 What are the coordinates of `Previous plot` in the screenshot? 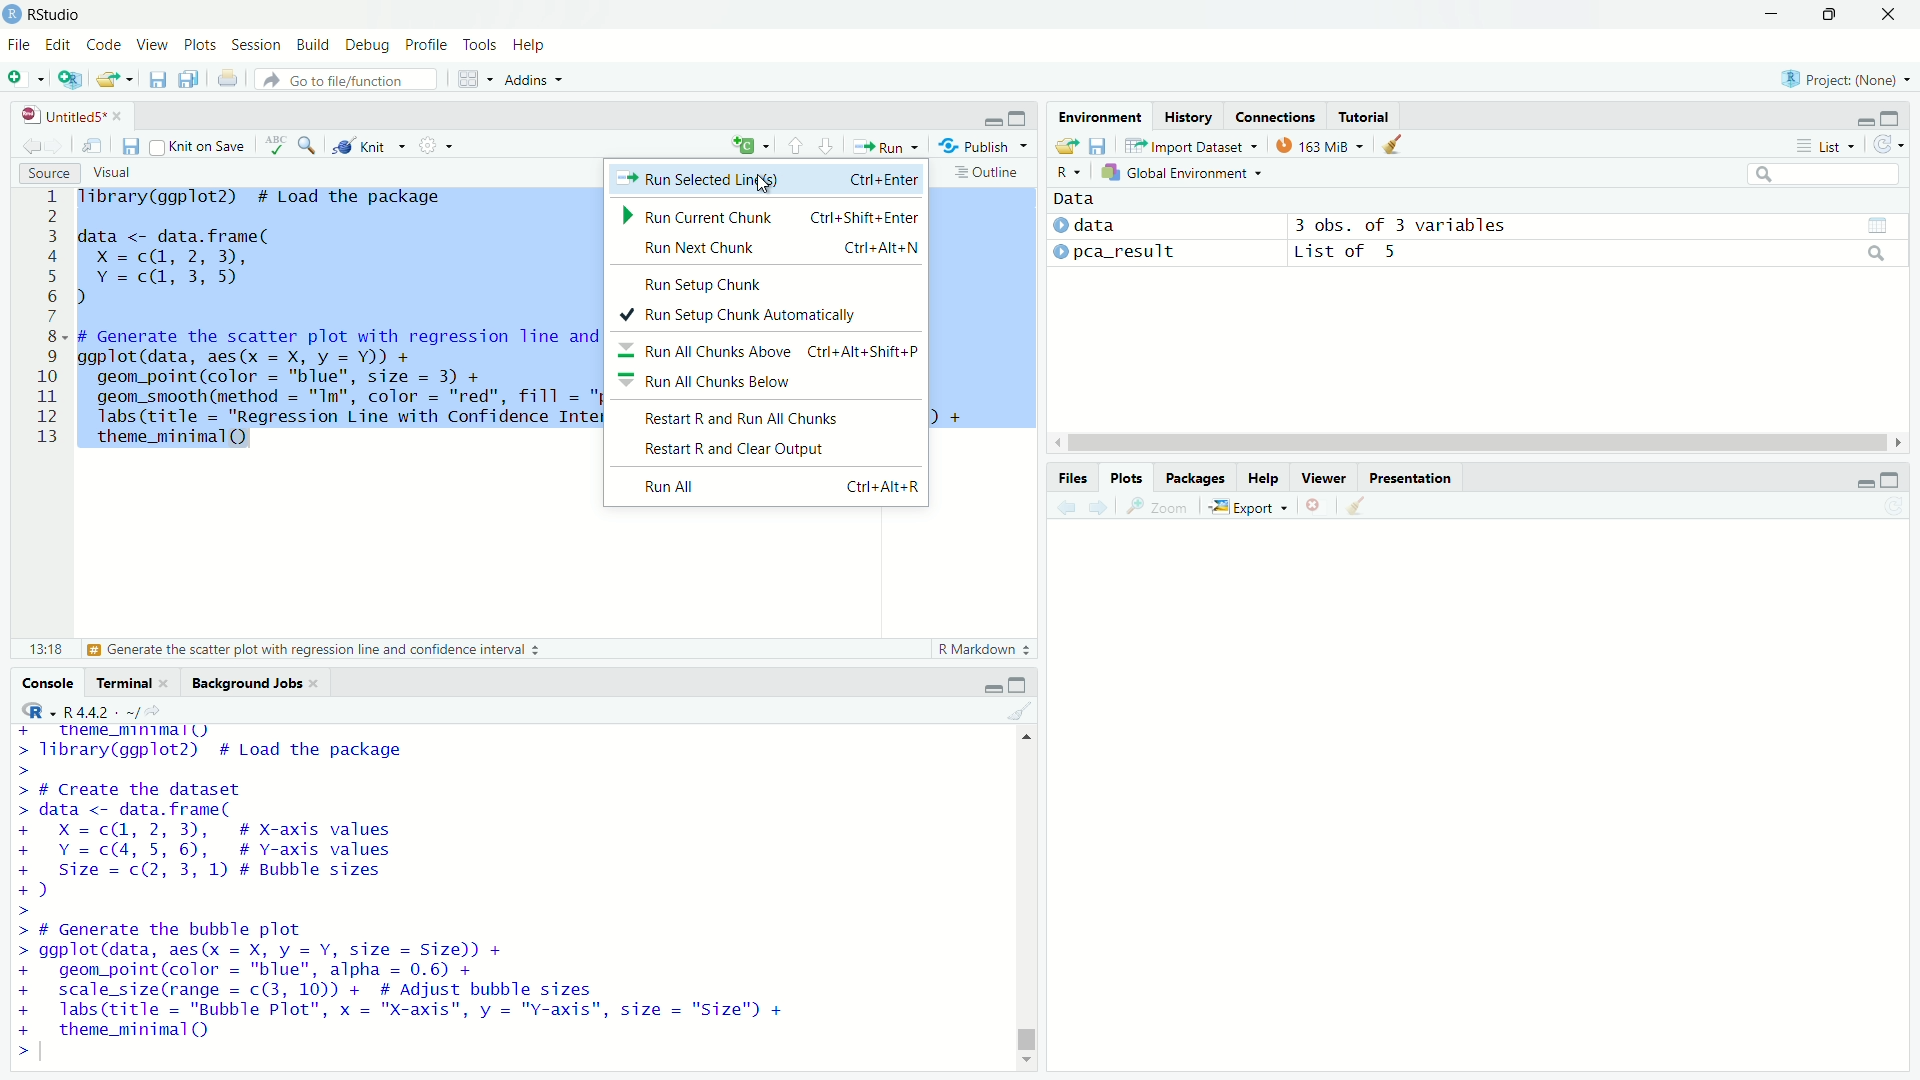 It's located at (1067, 506).